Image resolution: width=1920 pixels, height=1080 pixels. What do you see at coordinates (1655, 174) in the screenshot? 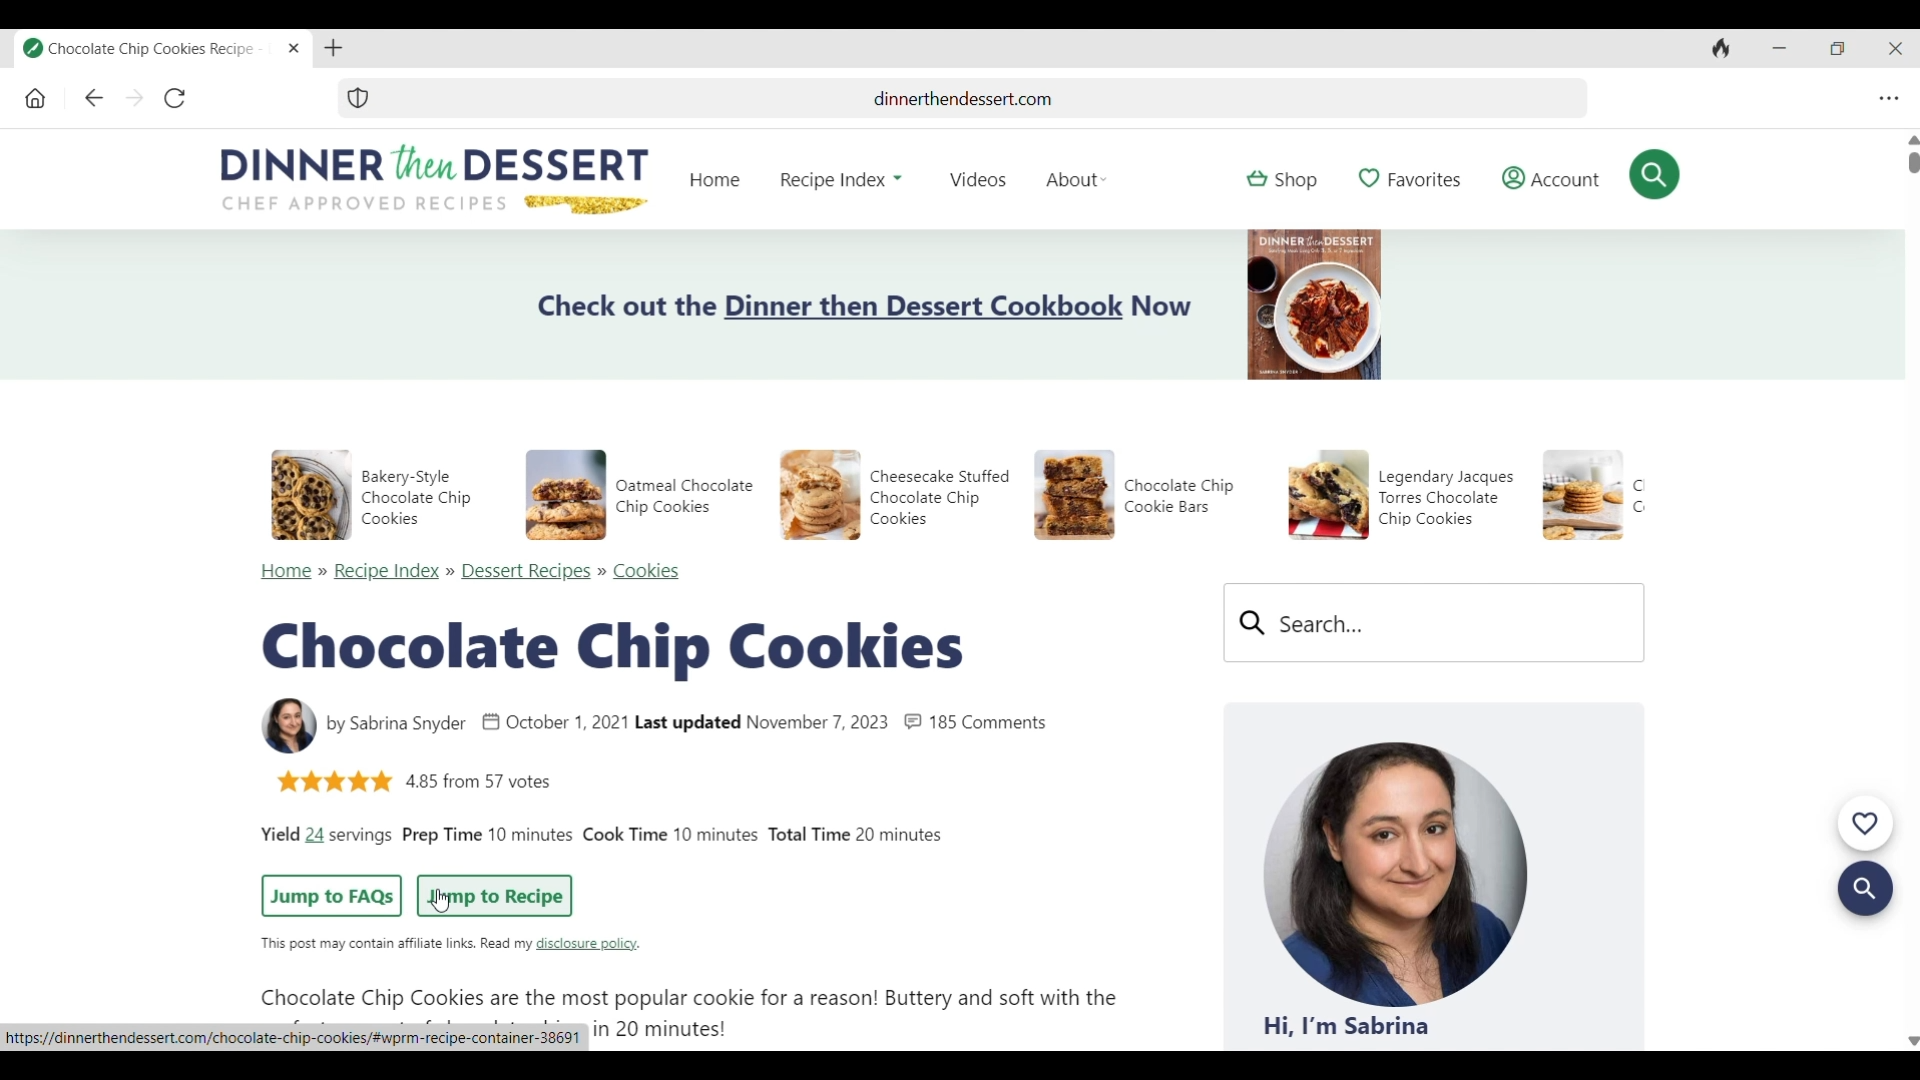
I see `Quick search website` at bounding box center [1655, 174].